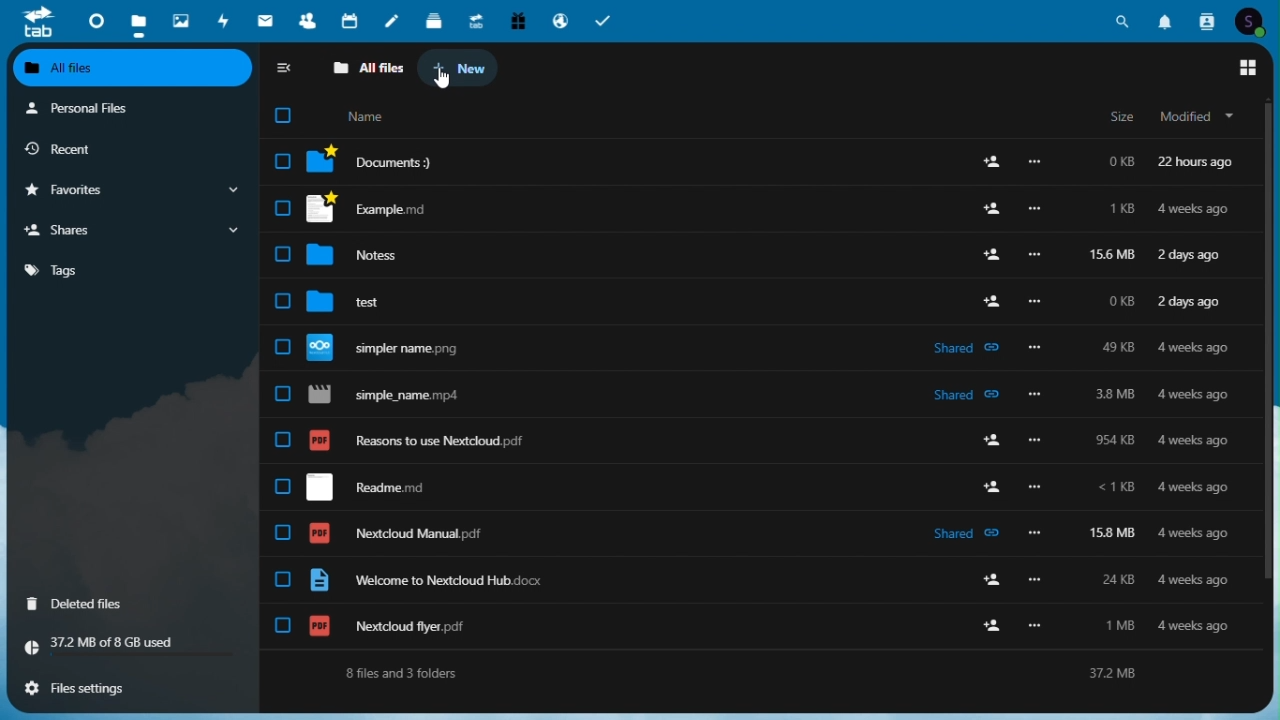 Image resolution: width=1280 pixels, height=720 pixels. Describe the element at coordinates (1117, 161) in the screenshot. I see `0kb` at that location.